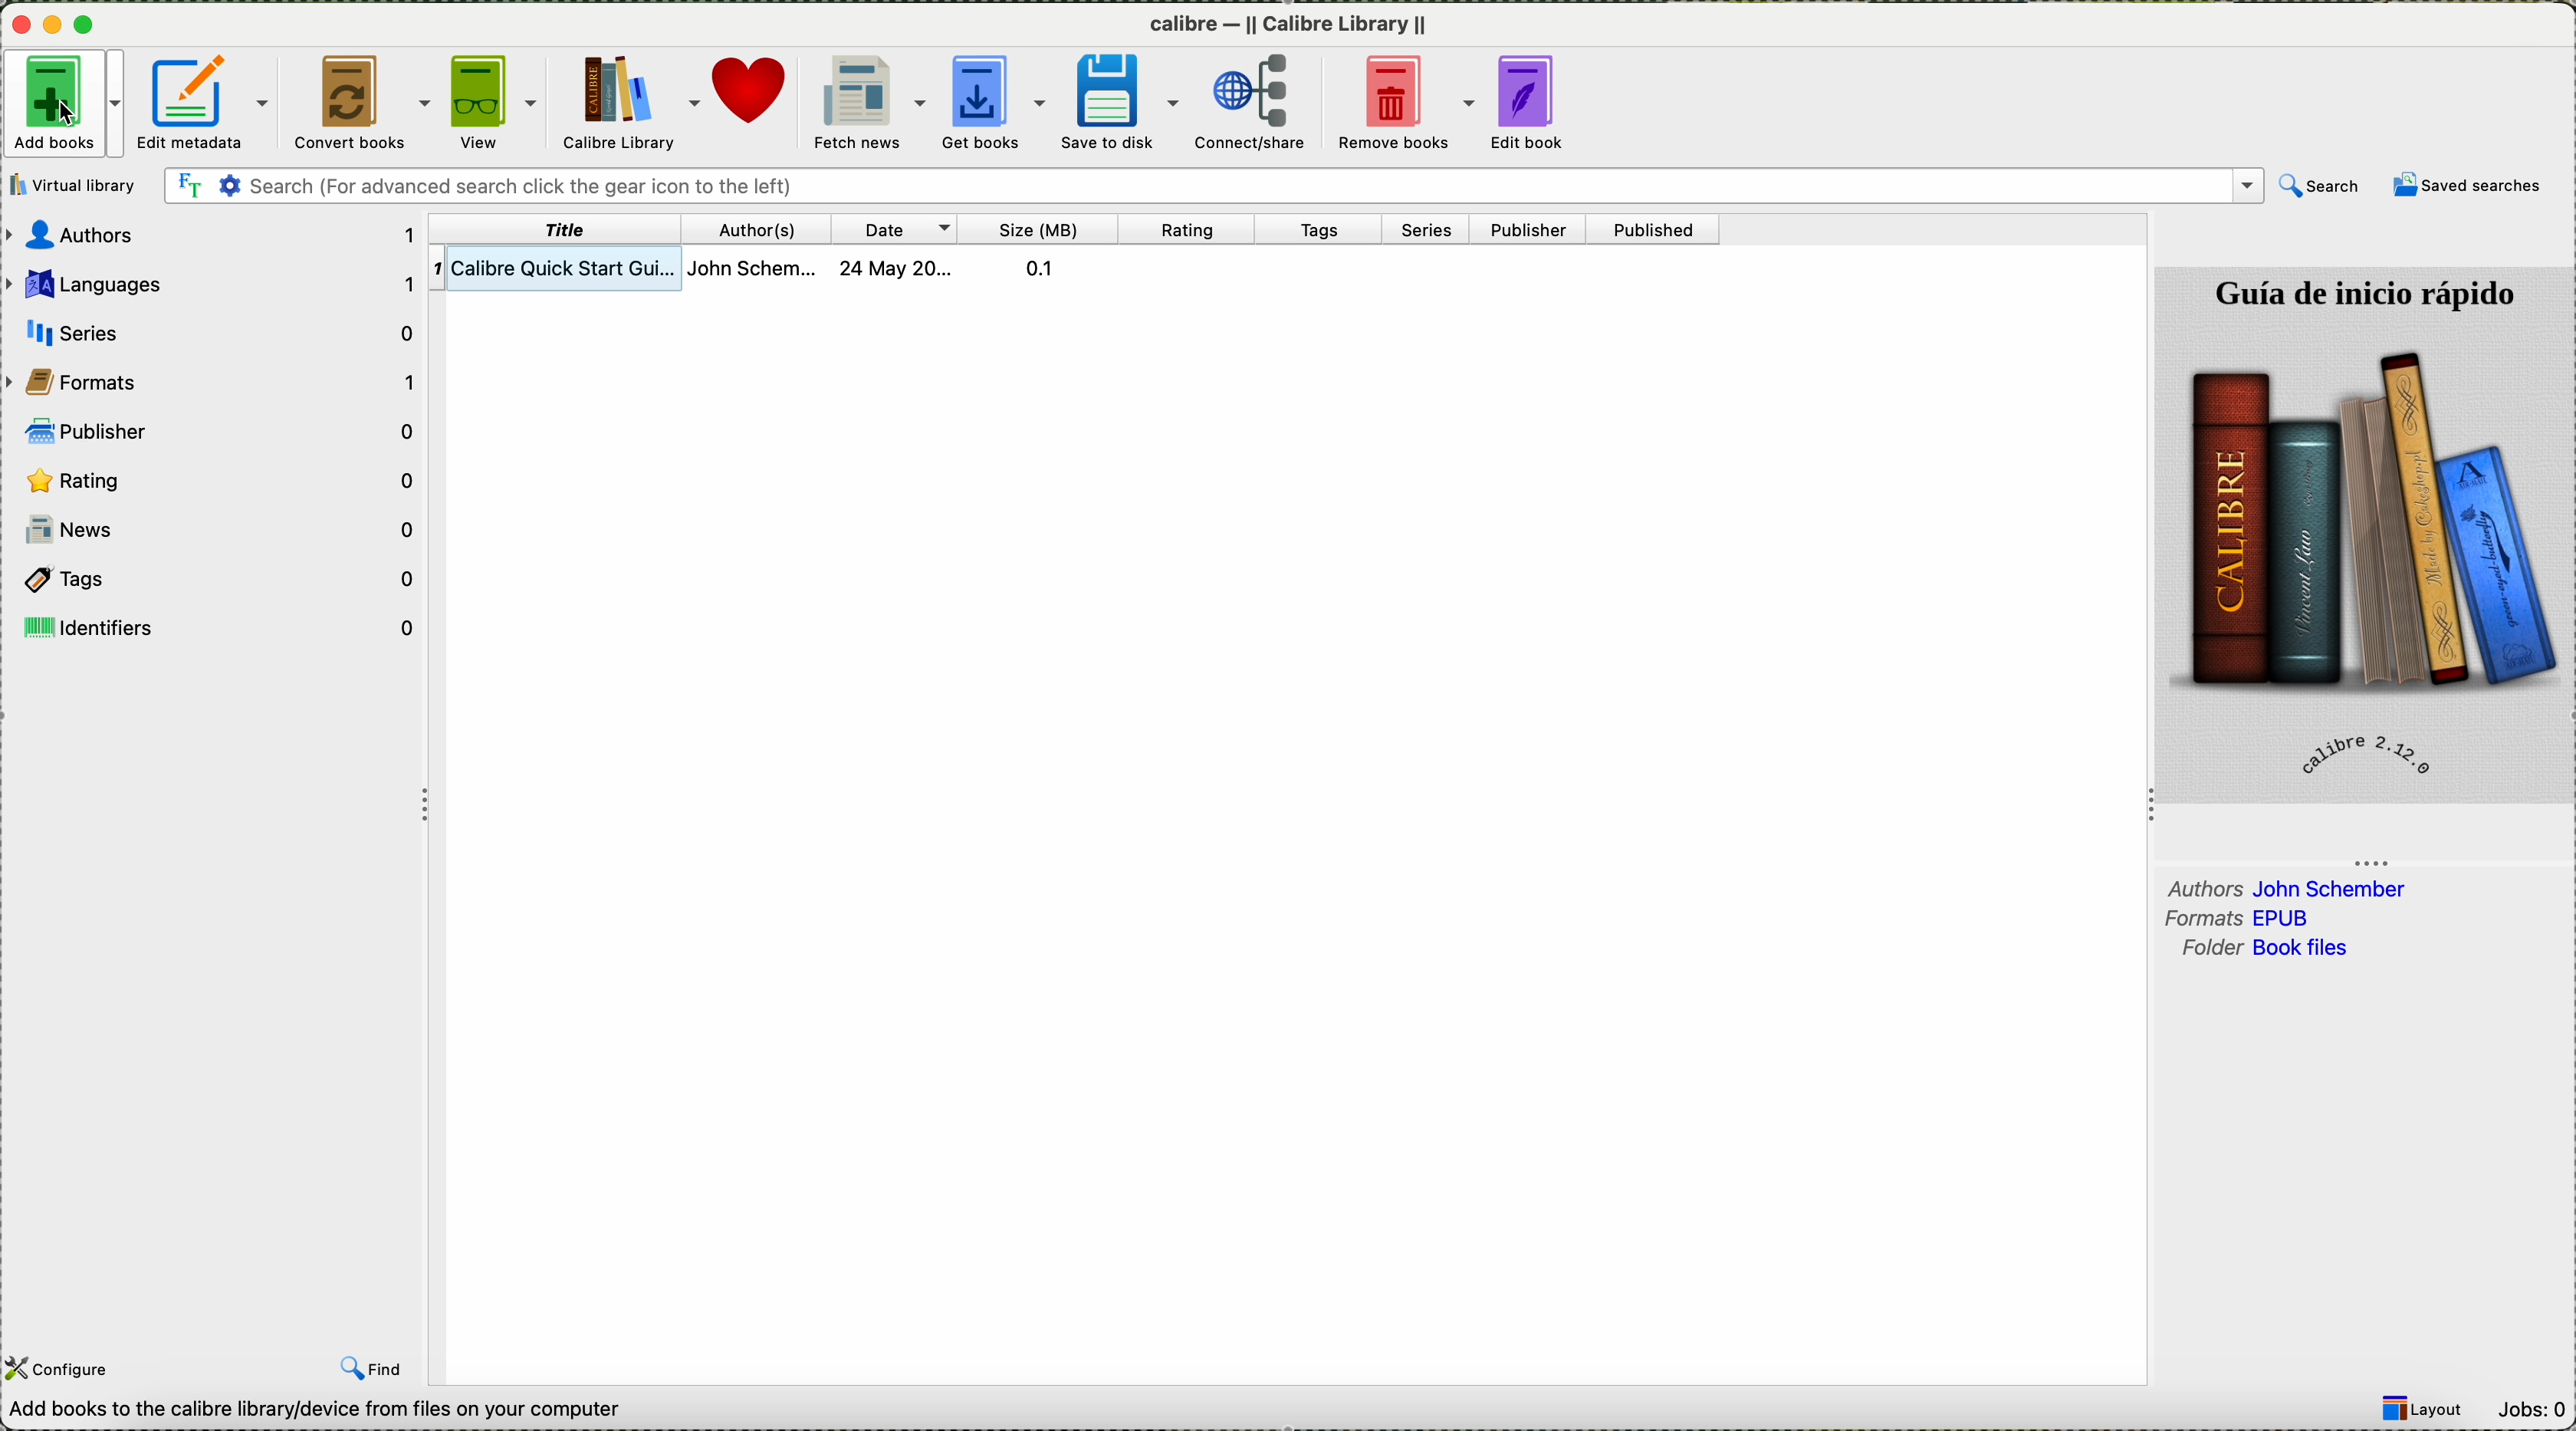 Image resolution: width=2576 pixels, height=1431 pixels. Describe the element at coordinates (74, 186) in the screenshot. I see `virtual library` at that location.